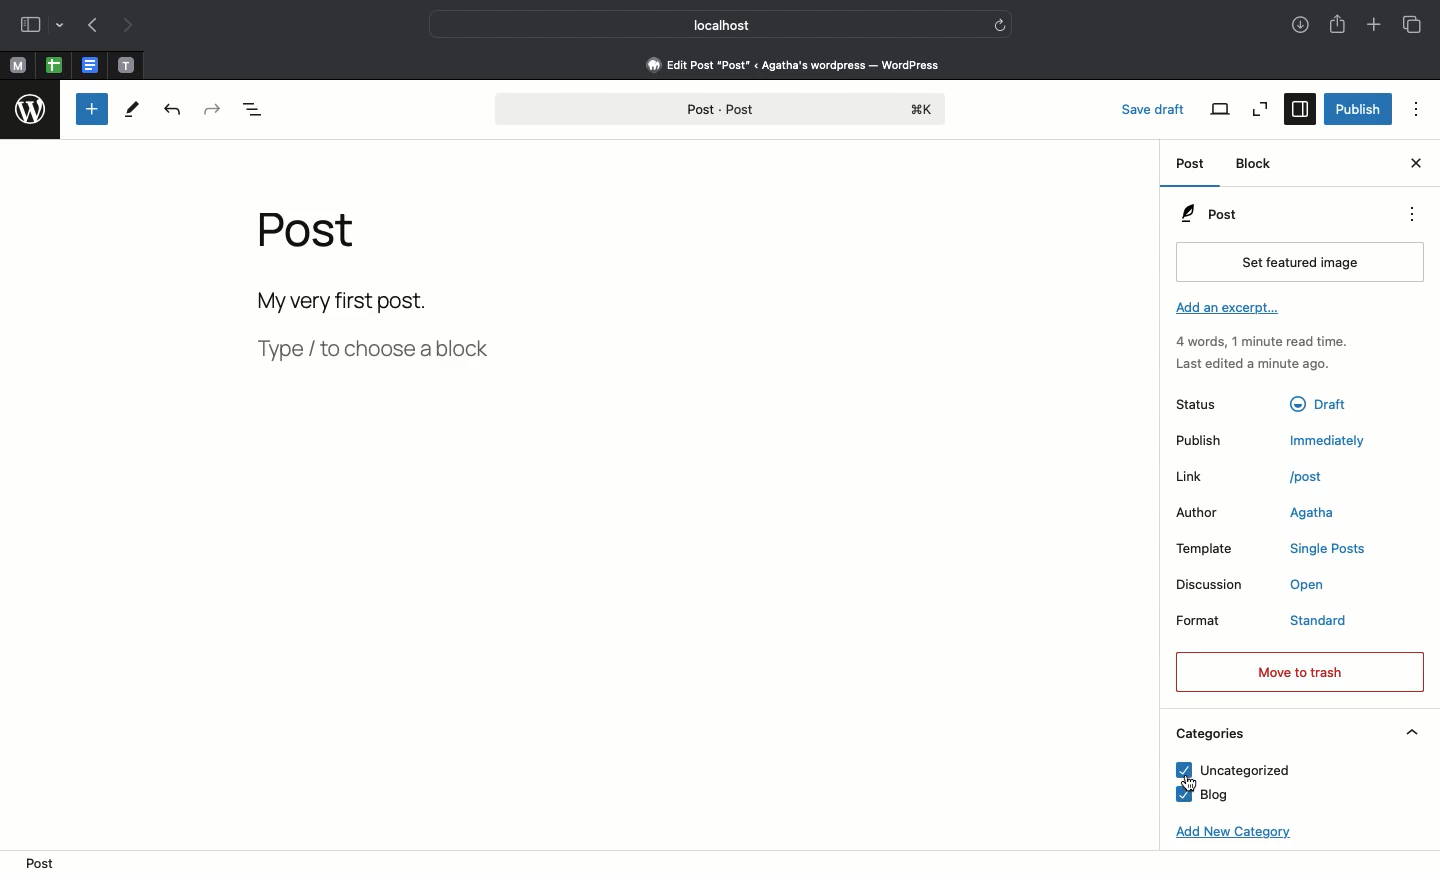 This screenshot has width=1440, height=874. What do you see at coordinates (1209, 477) in the screenshot?
I see `Link` at bounding box center [1209, 477].